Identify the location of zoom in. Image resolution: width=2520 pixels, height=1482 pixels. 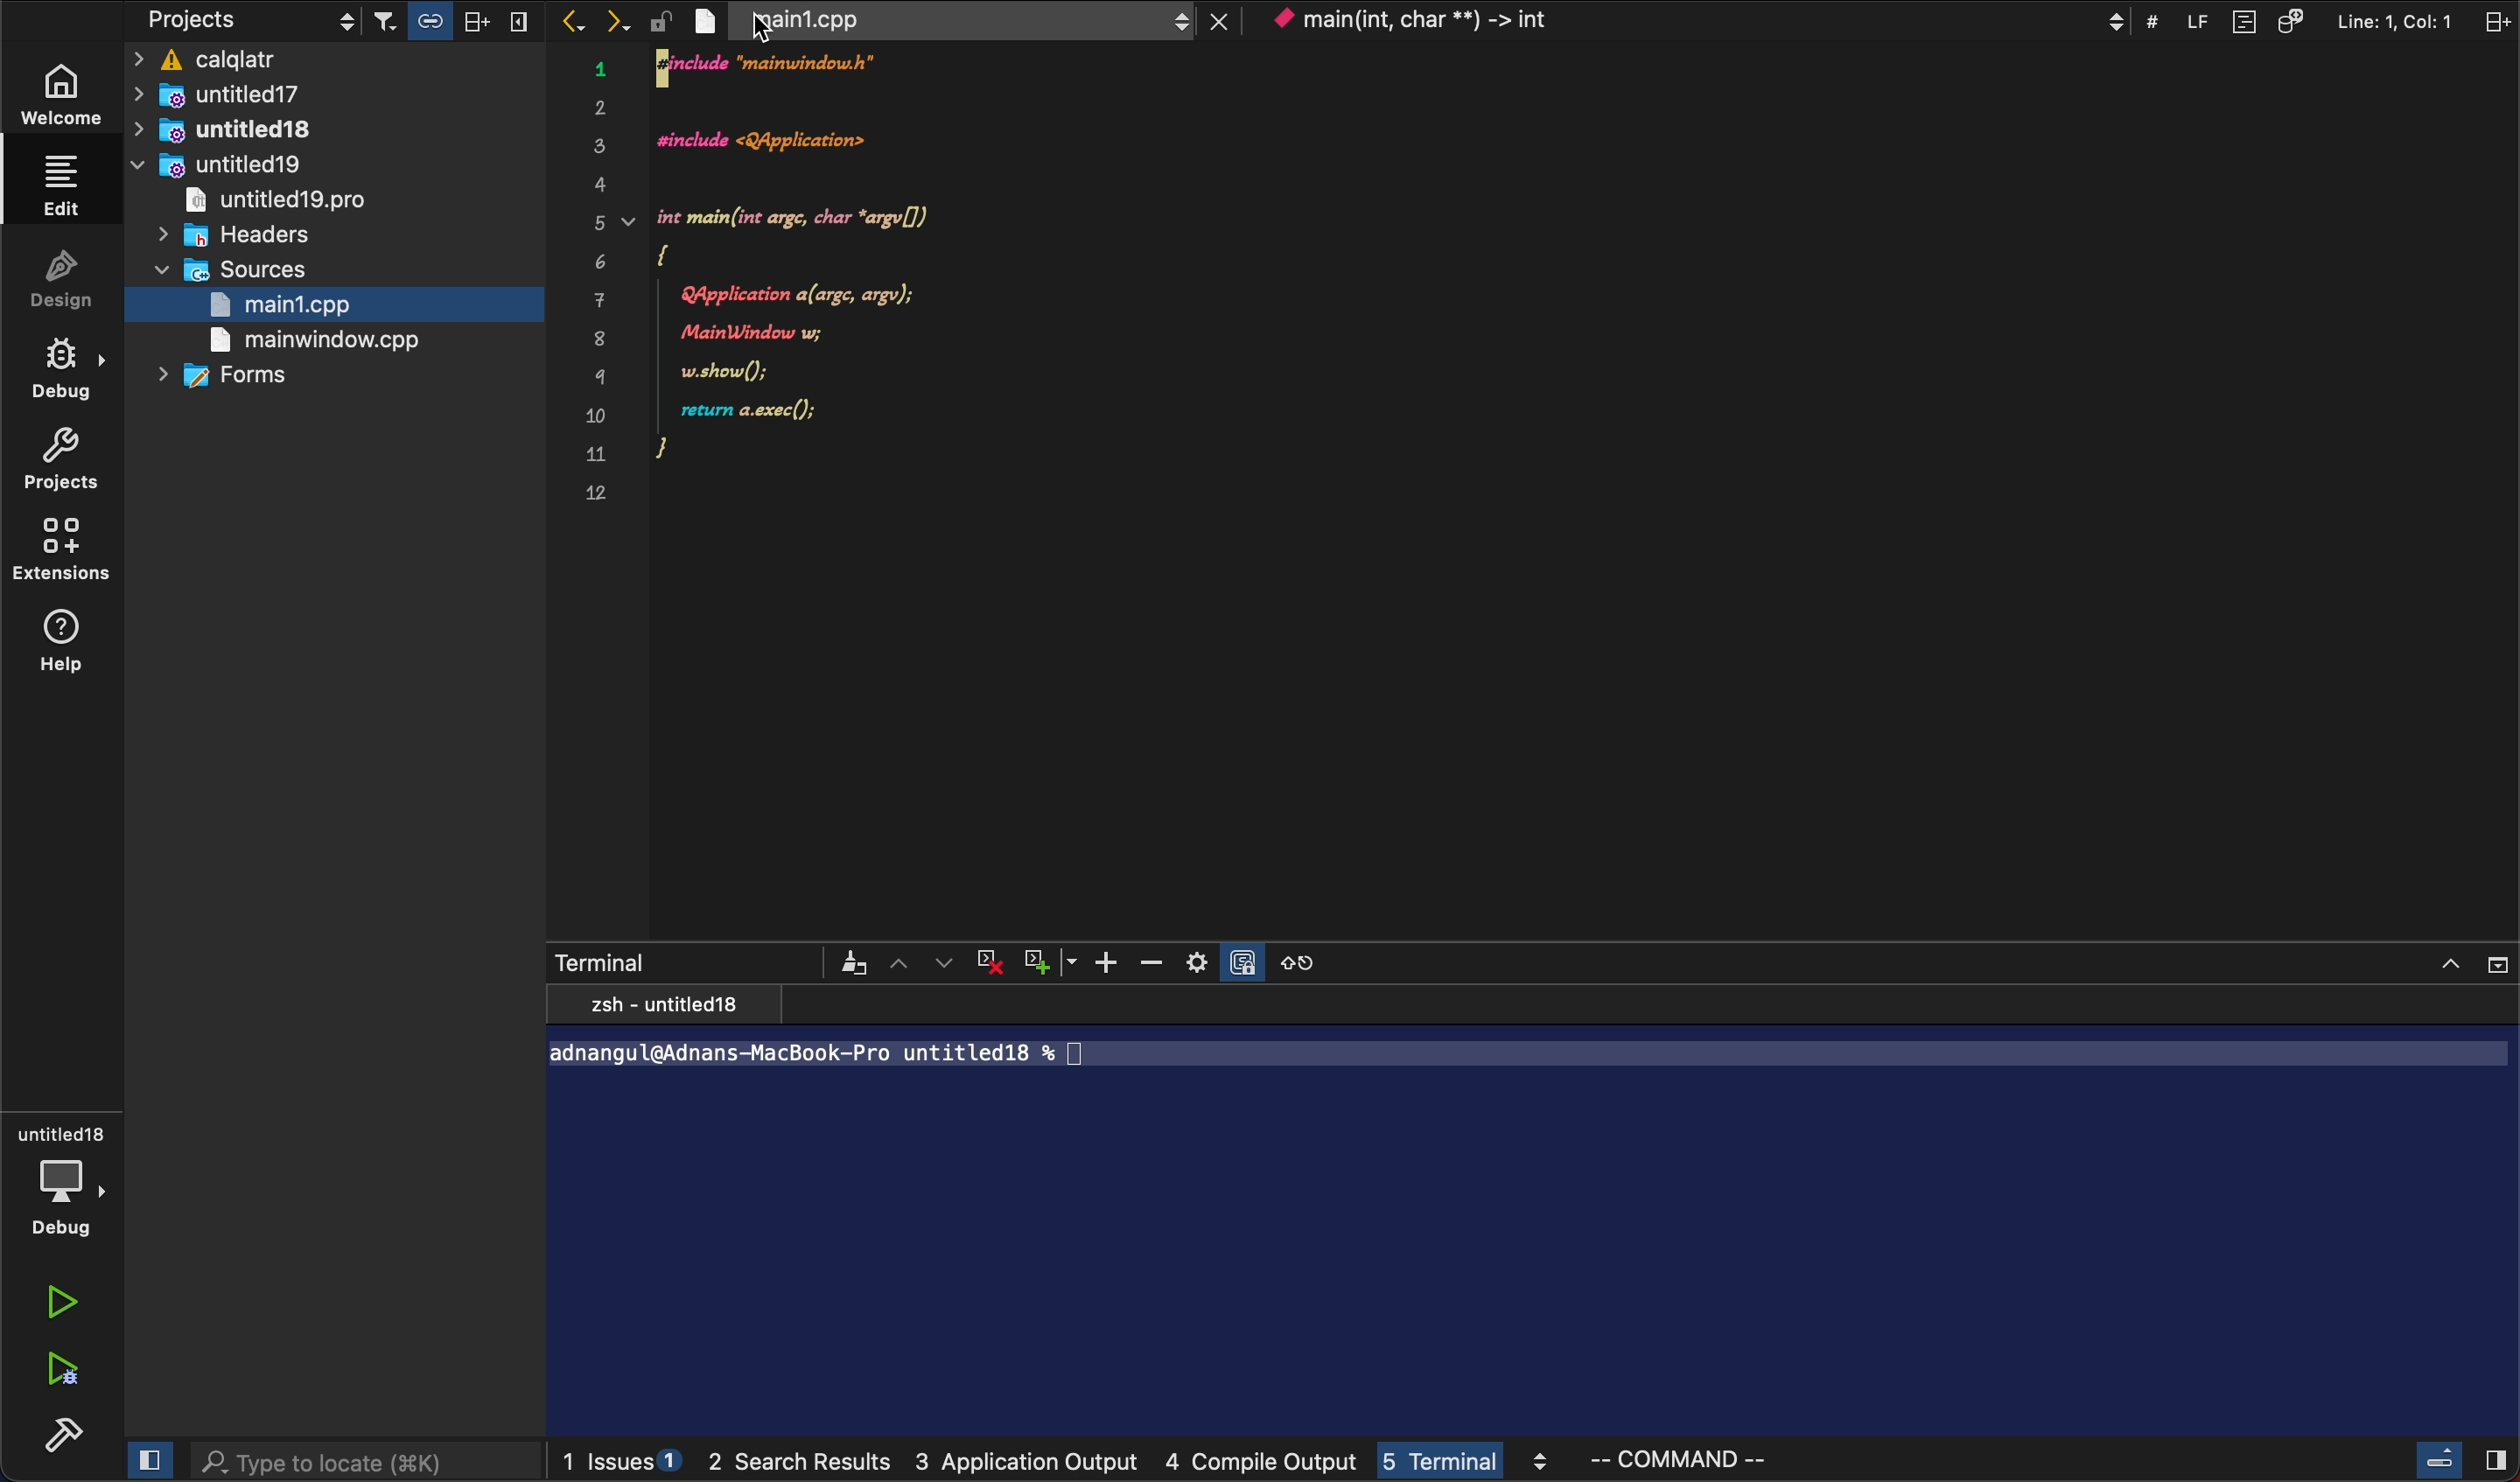
(1107, 962).